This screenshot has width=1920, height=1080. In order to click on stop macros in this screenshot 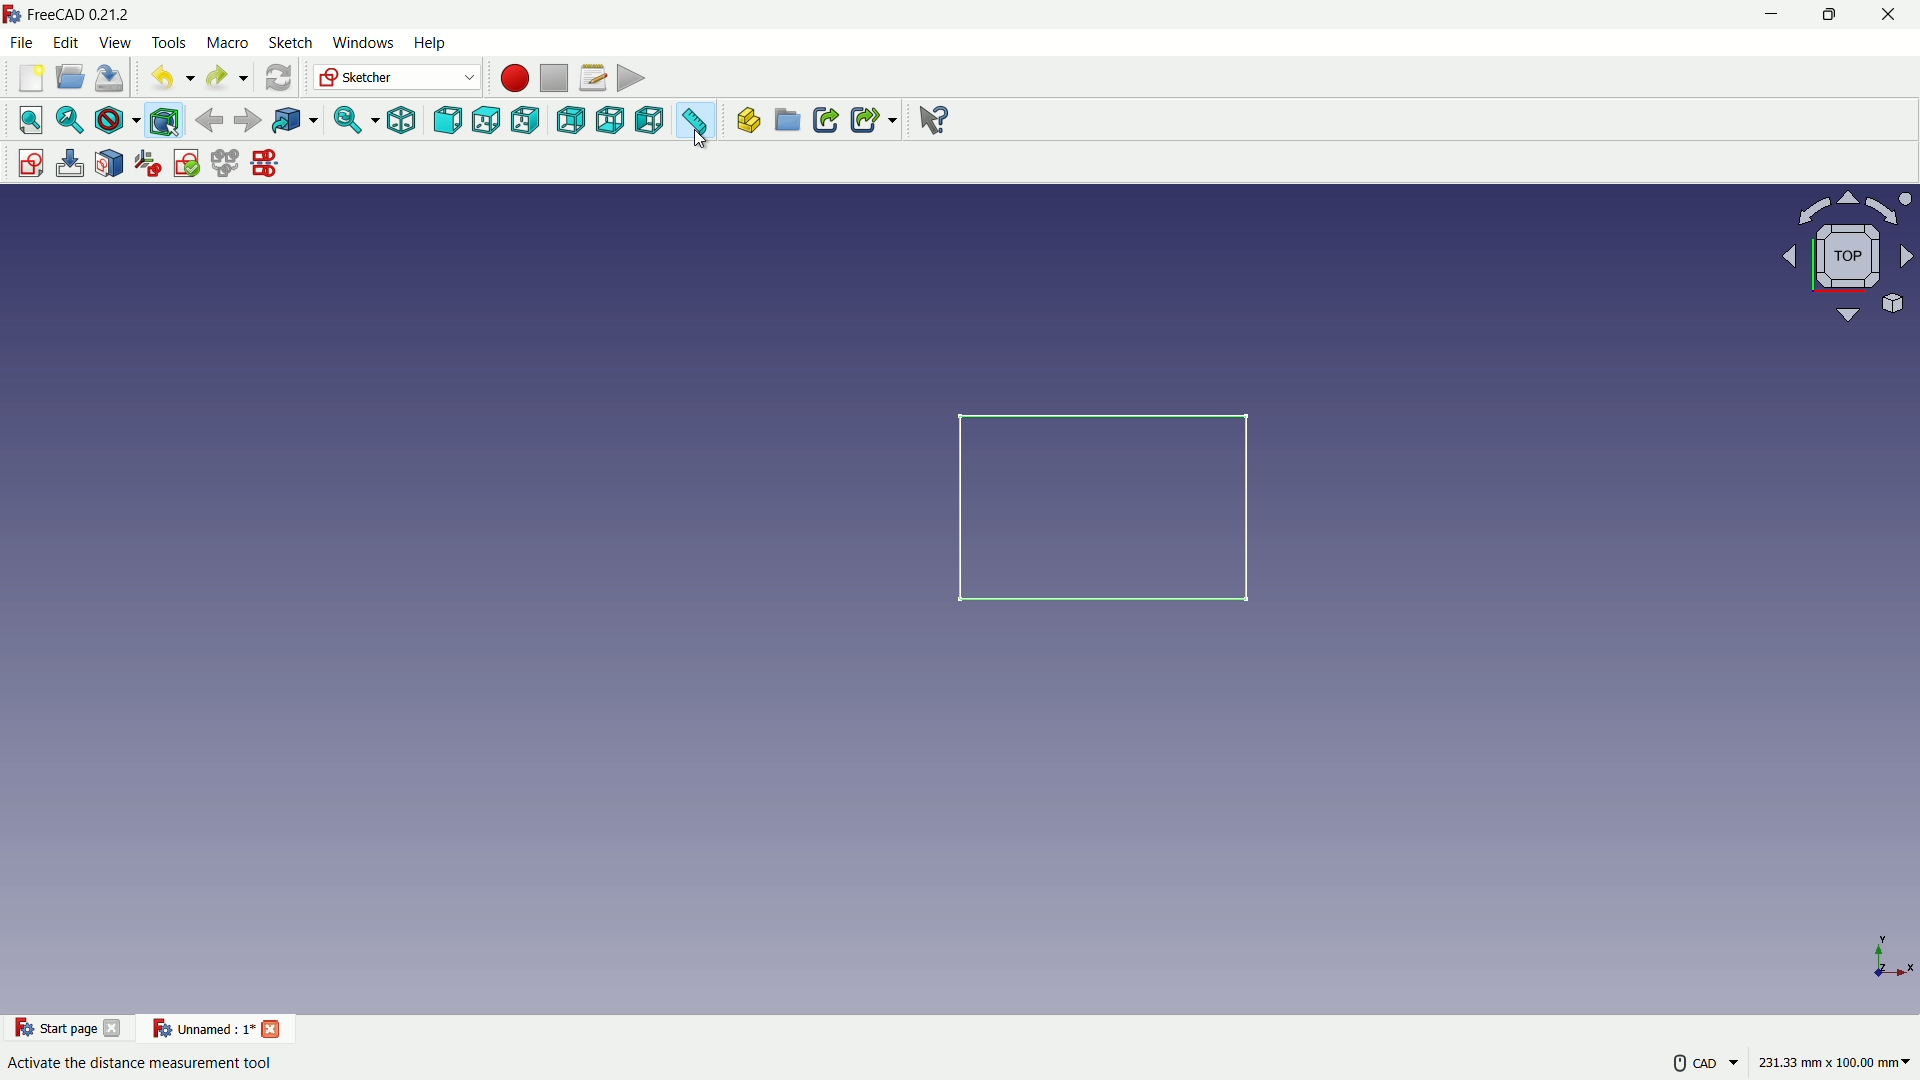, I will do `click(551, 79)`.